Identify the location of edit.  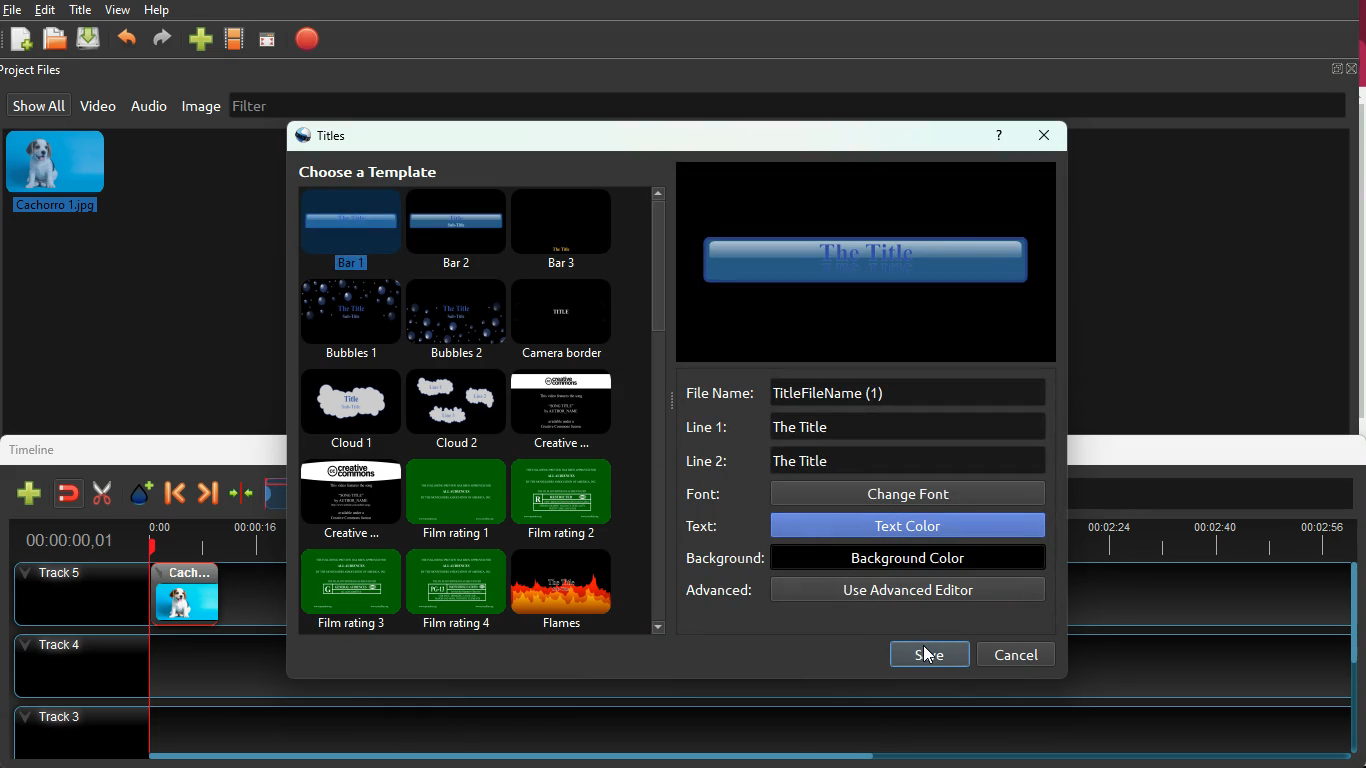
(49, 10).